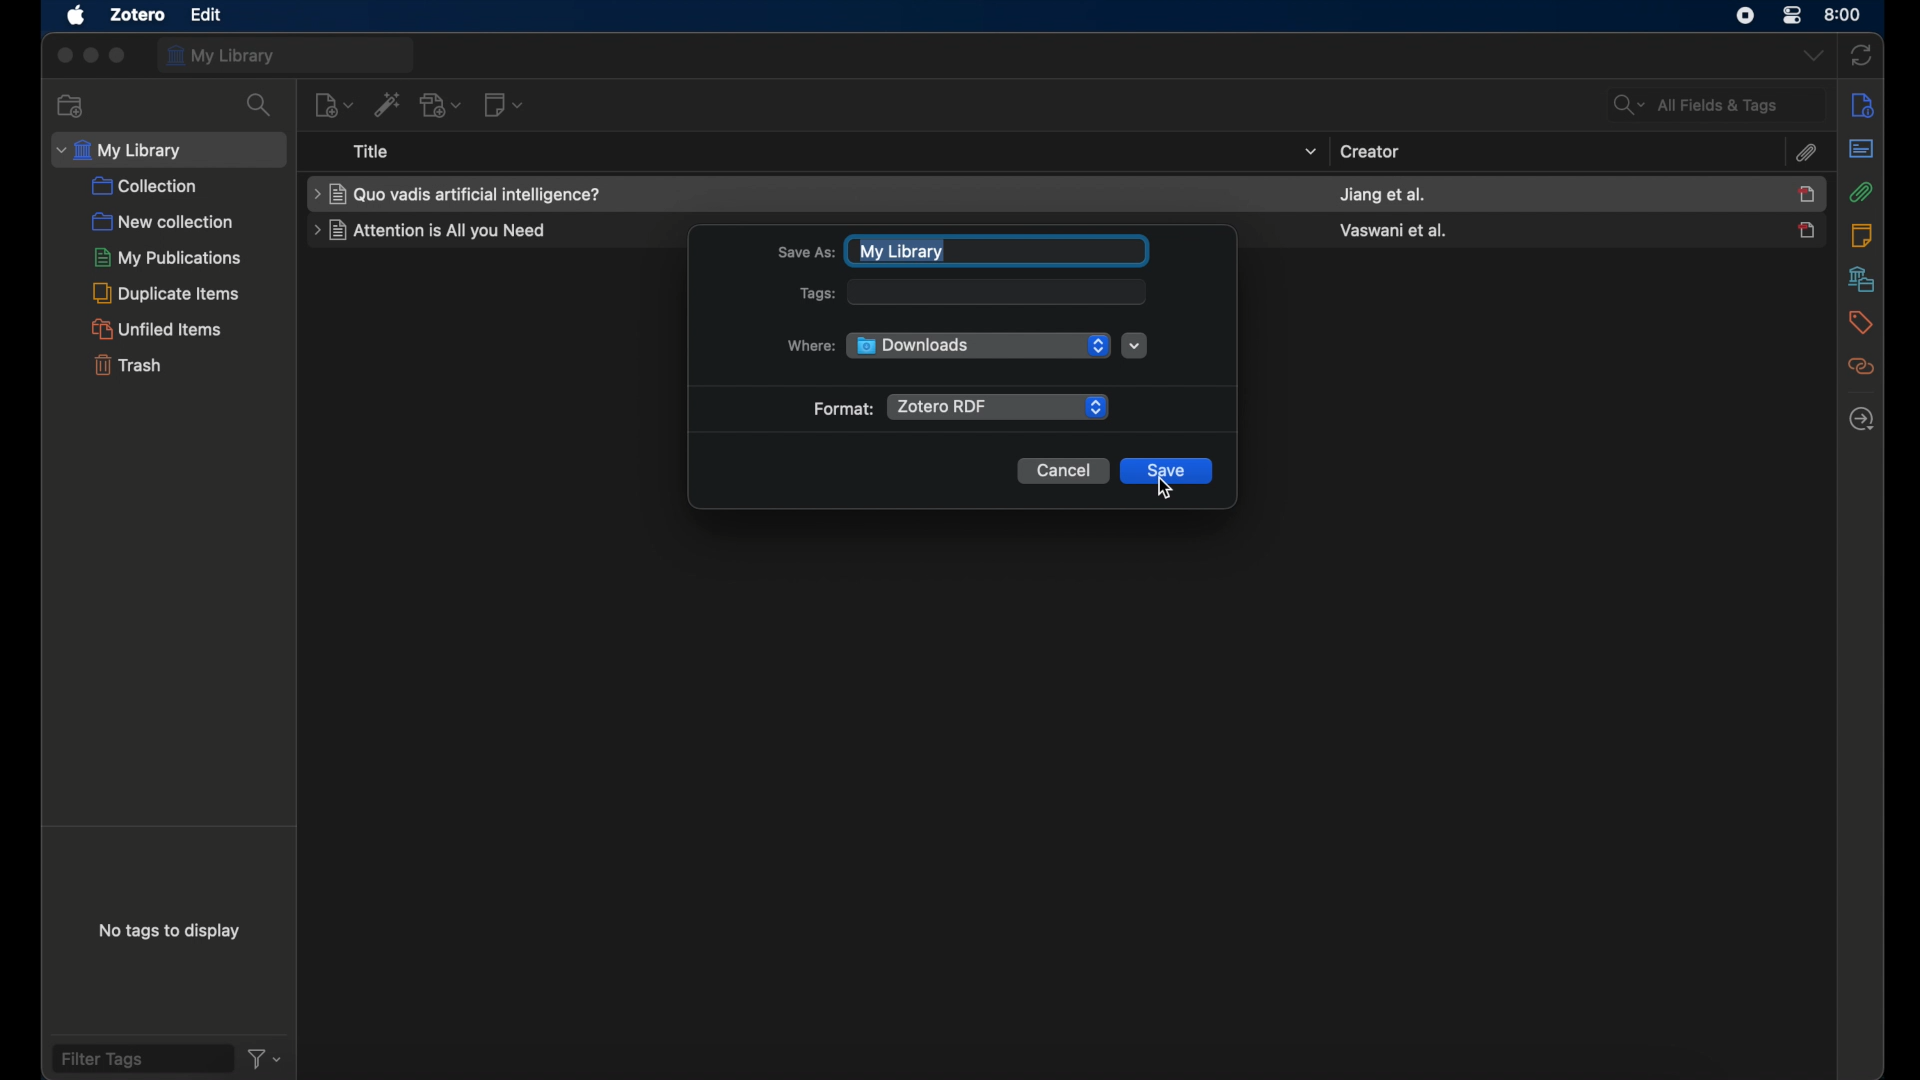 The width and height of the screenshot is (1920, 1080). What do you see at coordinates (1167, 472) in the screenshot?
I see `save` at bounding box center [1167, 472].